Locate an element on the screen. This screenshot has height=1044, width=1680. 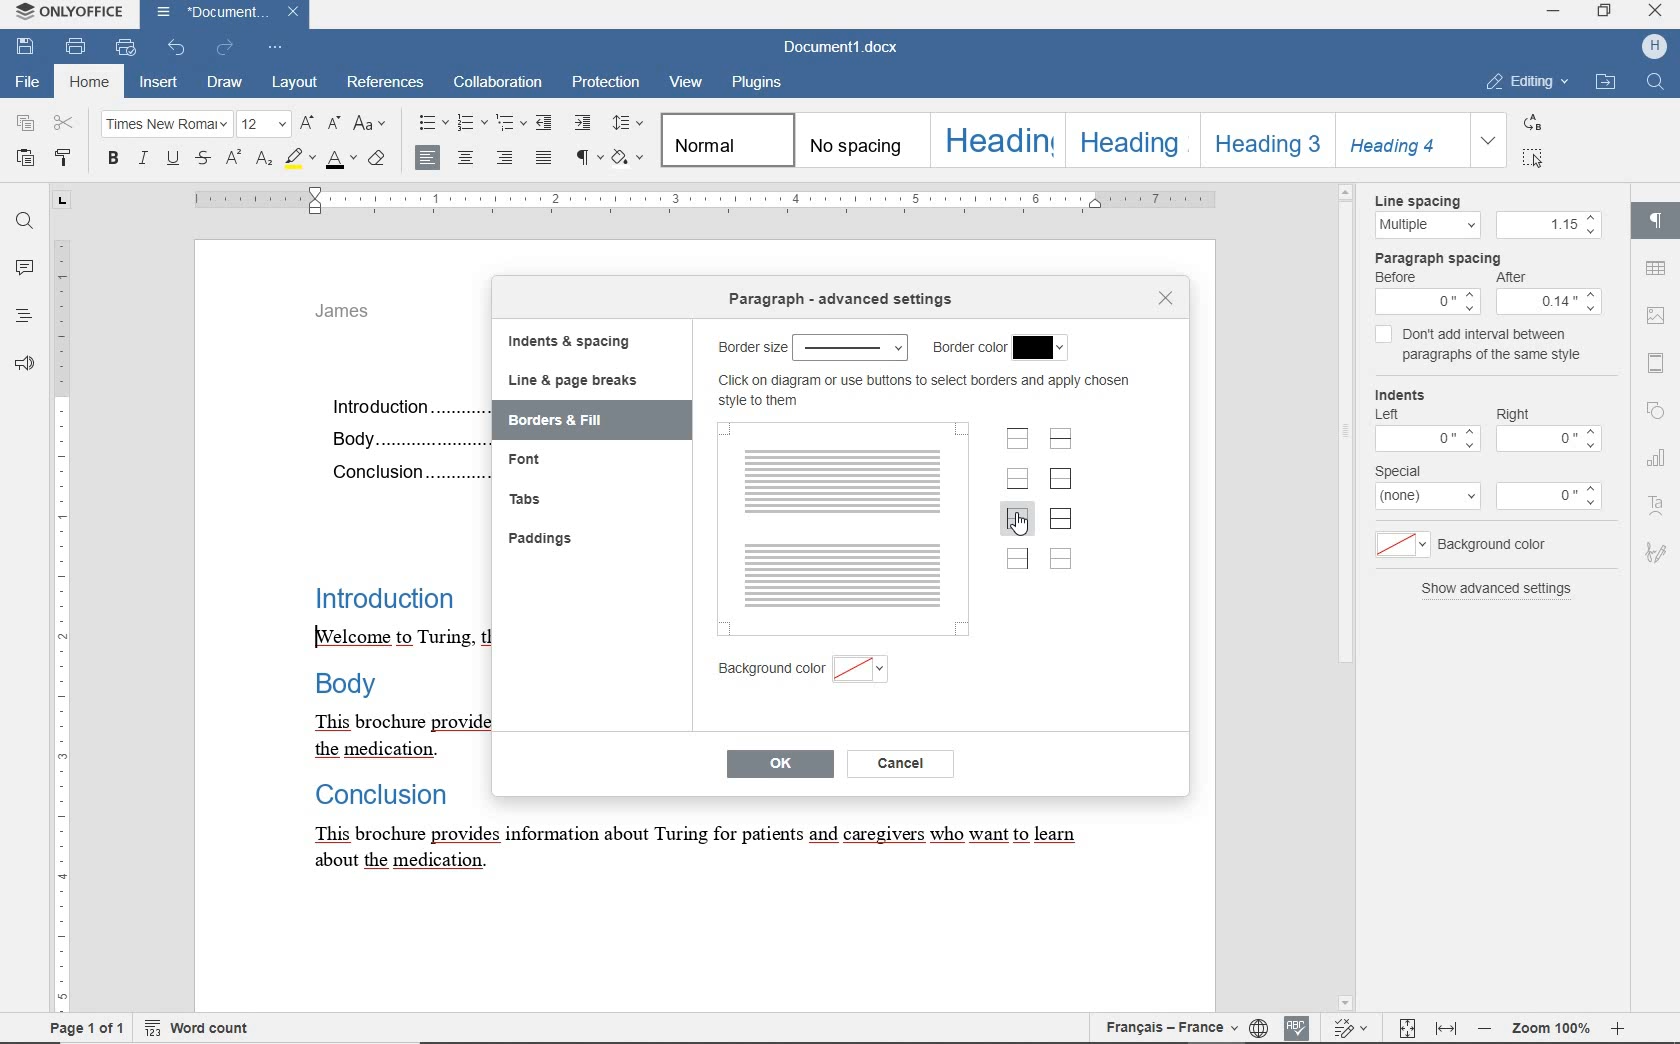
This brochure provides information about Turing for patients and caregivers who want to learn
about the medication. is located at coordinates (705, 852).